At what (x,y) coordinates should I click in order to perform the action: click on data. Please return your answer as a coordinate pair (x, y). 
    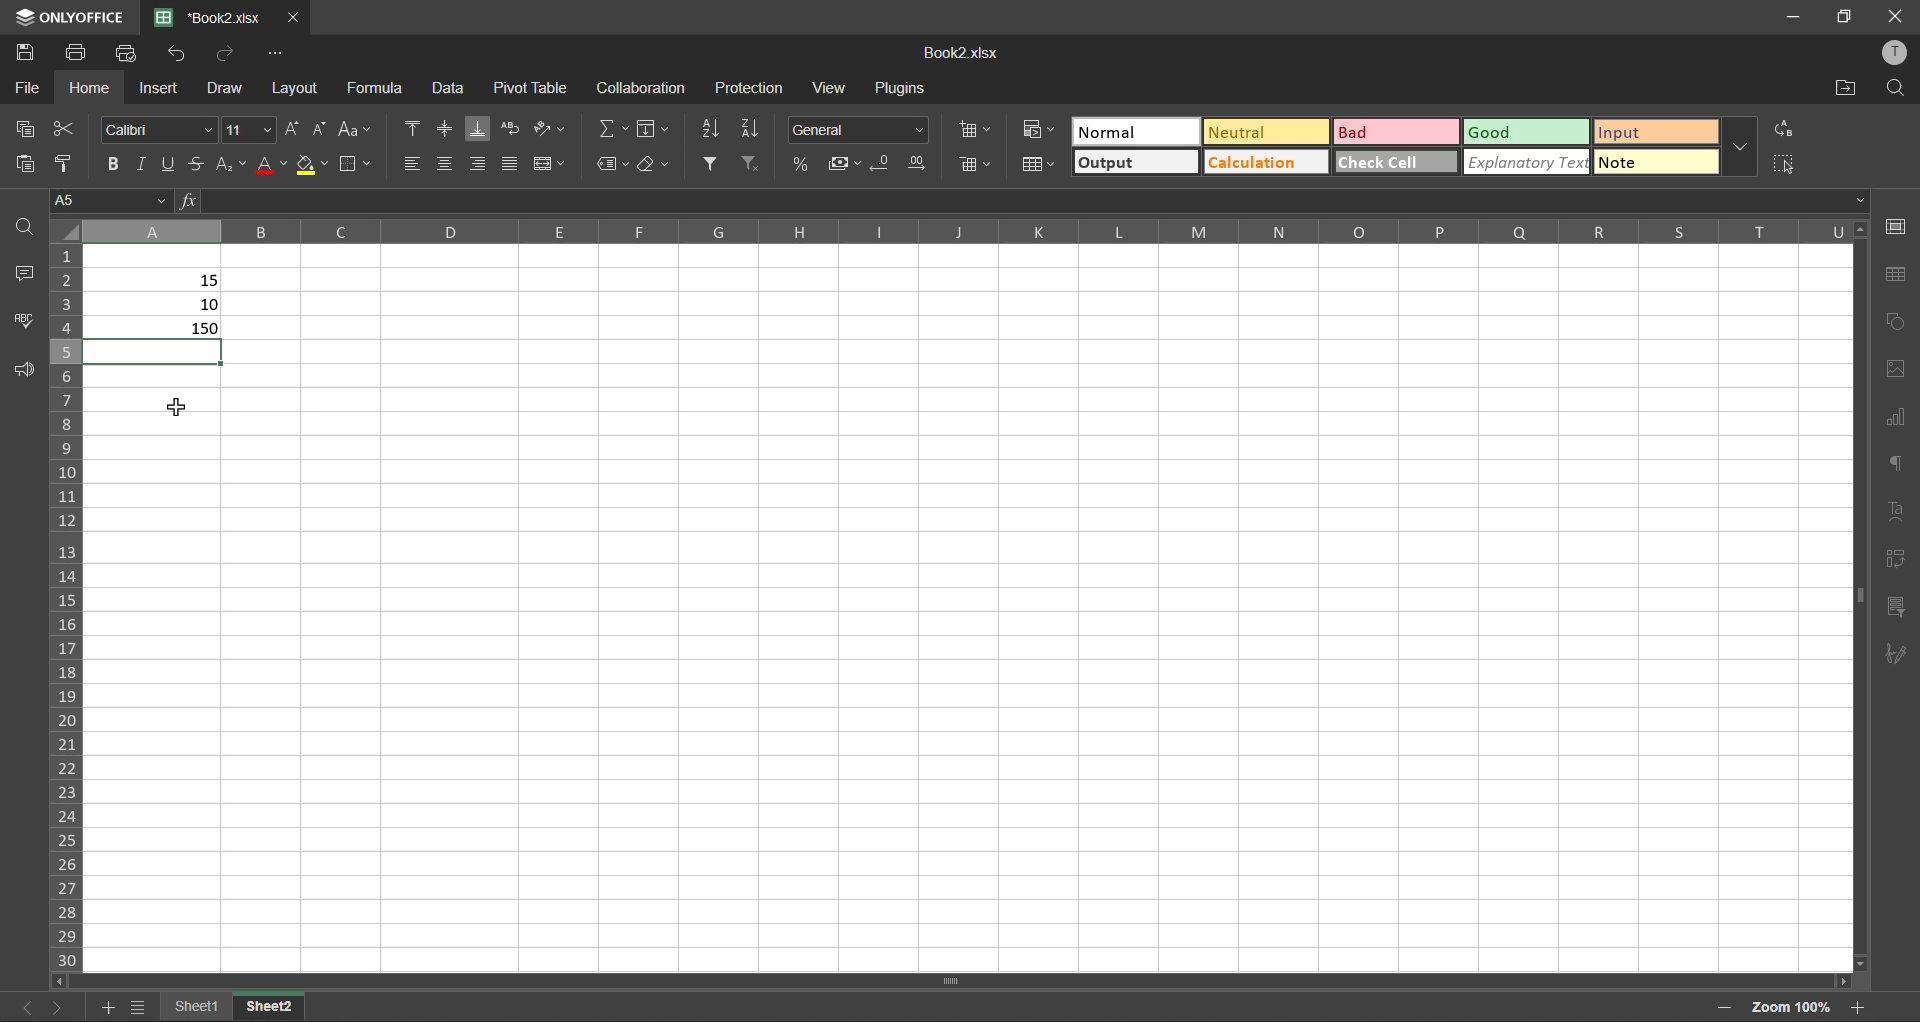
    Looking at the image, I should click on (446, 87).